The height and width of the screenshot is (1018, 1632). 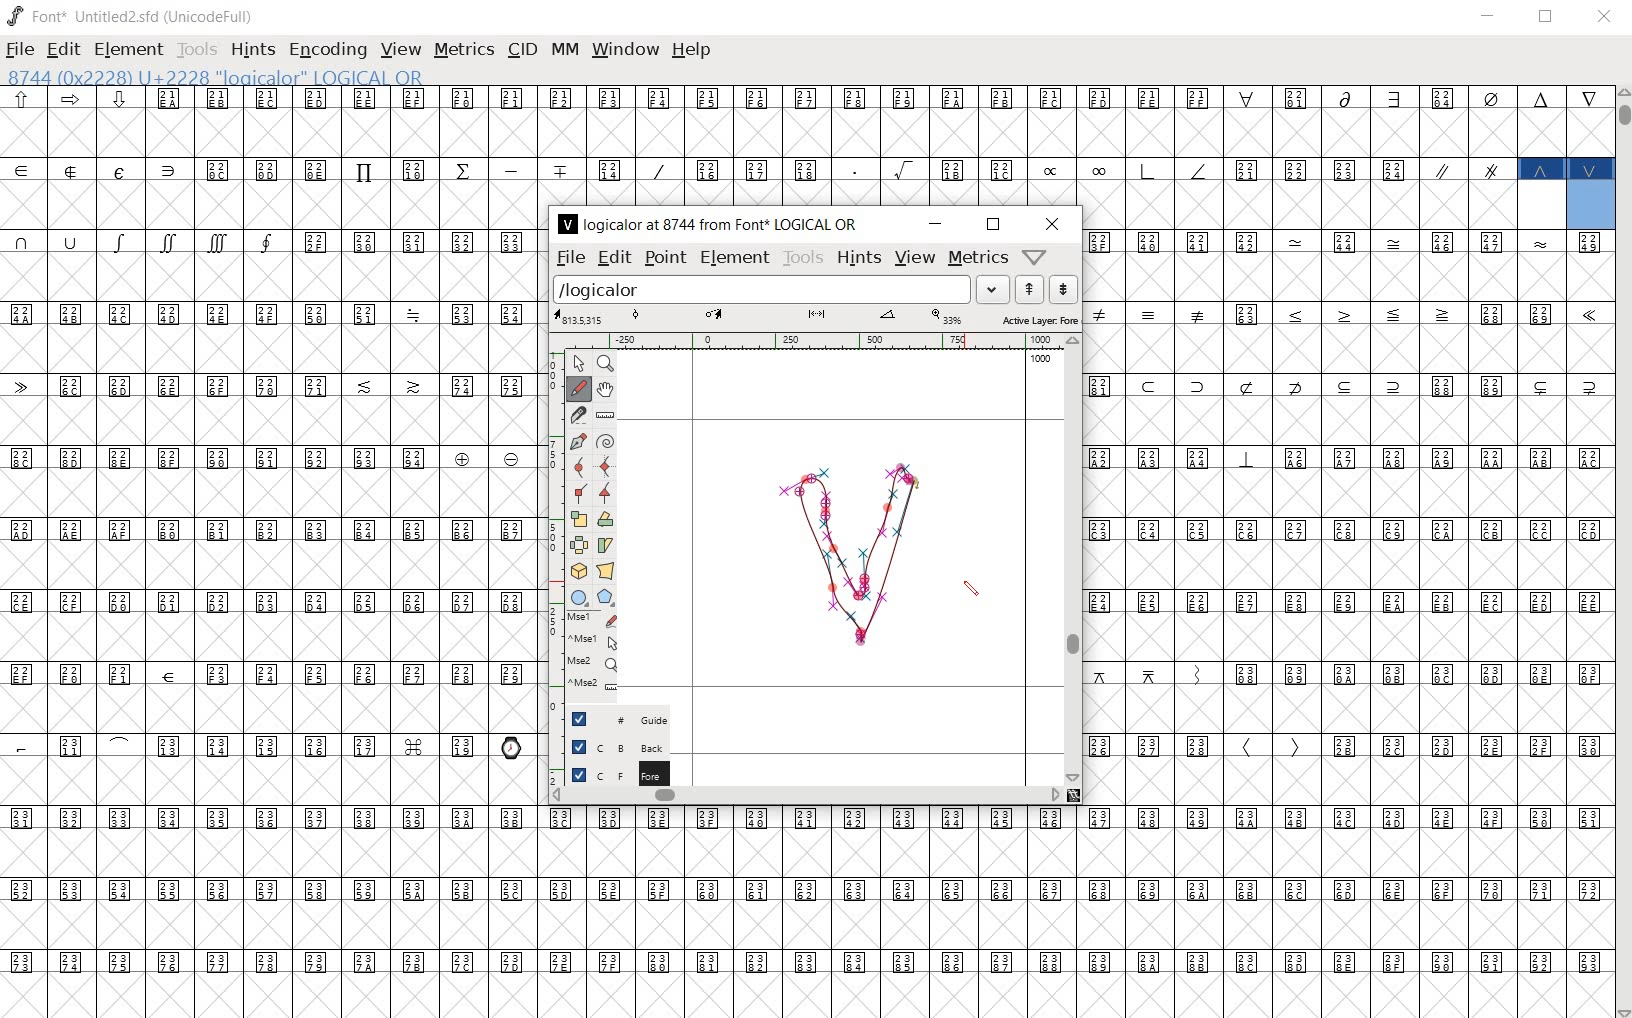 What do you see at coordinates (605, 390) in the screenshot?
I see `scroll by hand` at bounding box center [605, 390].